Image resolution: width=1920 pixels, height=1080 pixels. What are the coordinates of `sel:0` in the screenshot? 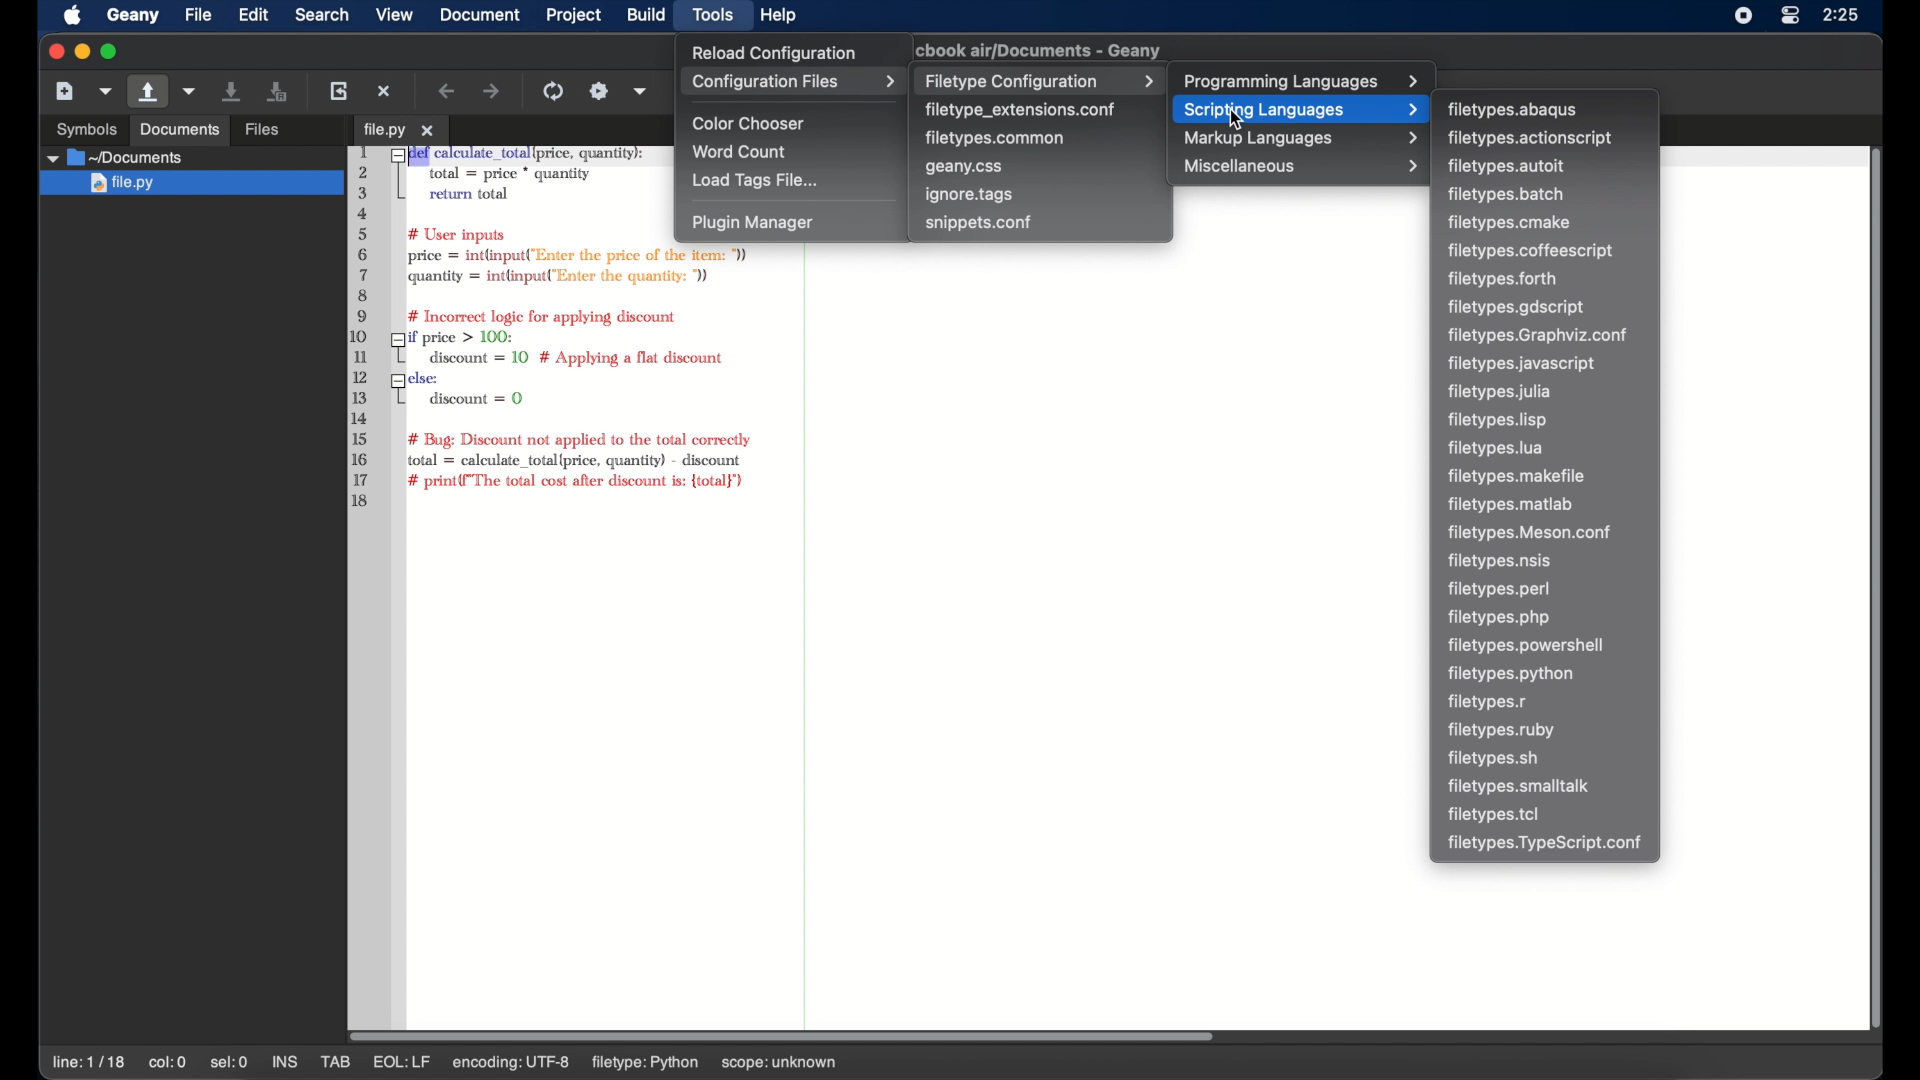 It's located at (230, 1062).